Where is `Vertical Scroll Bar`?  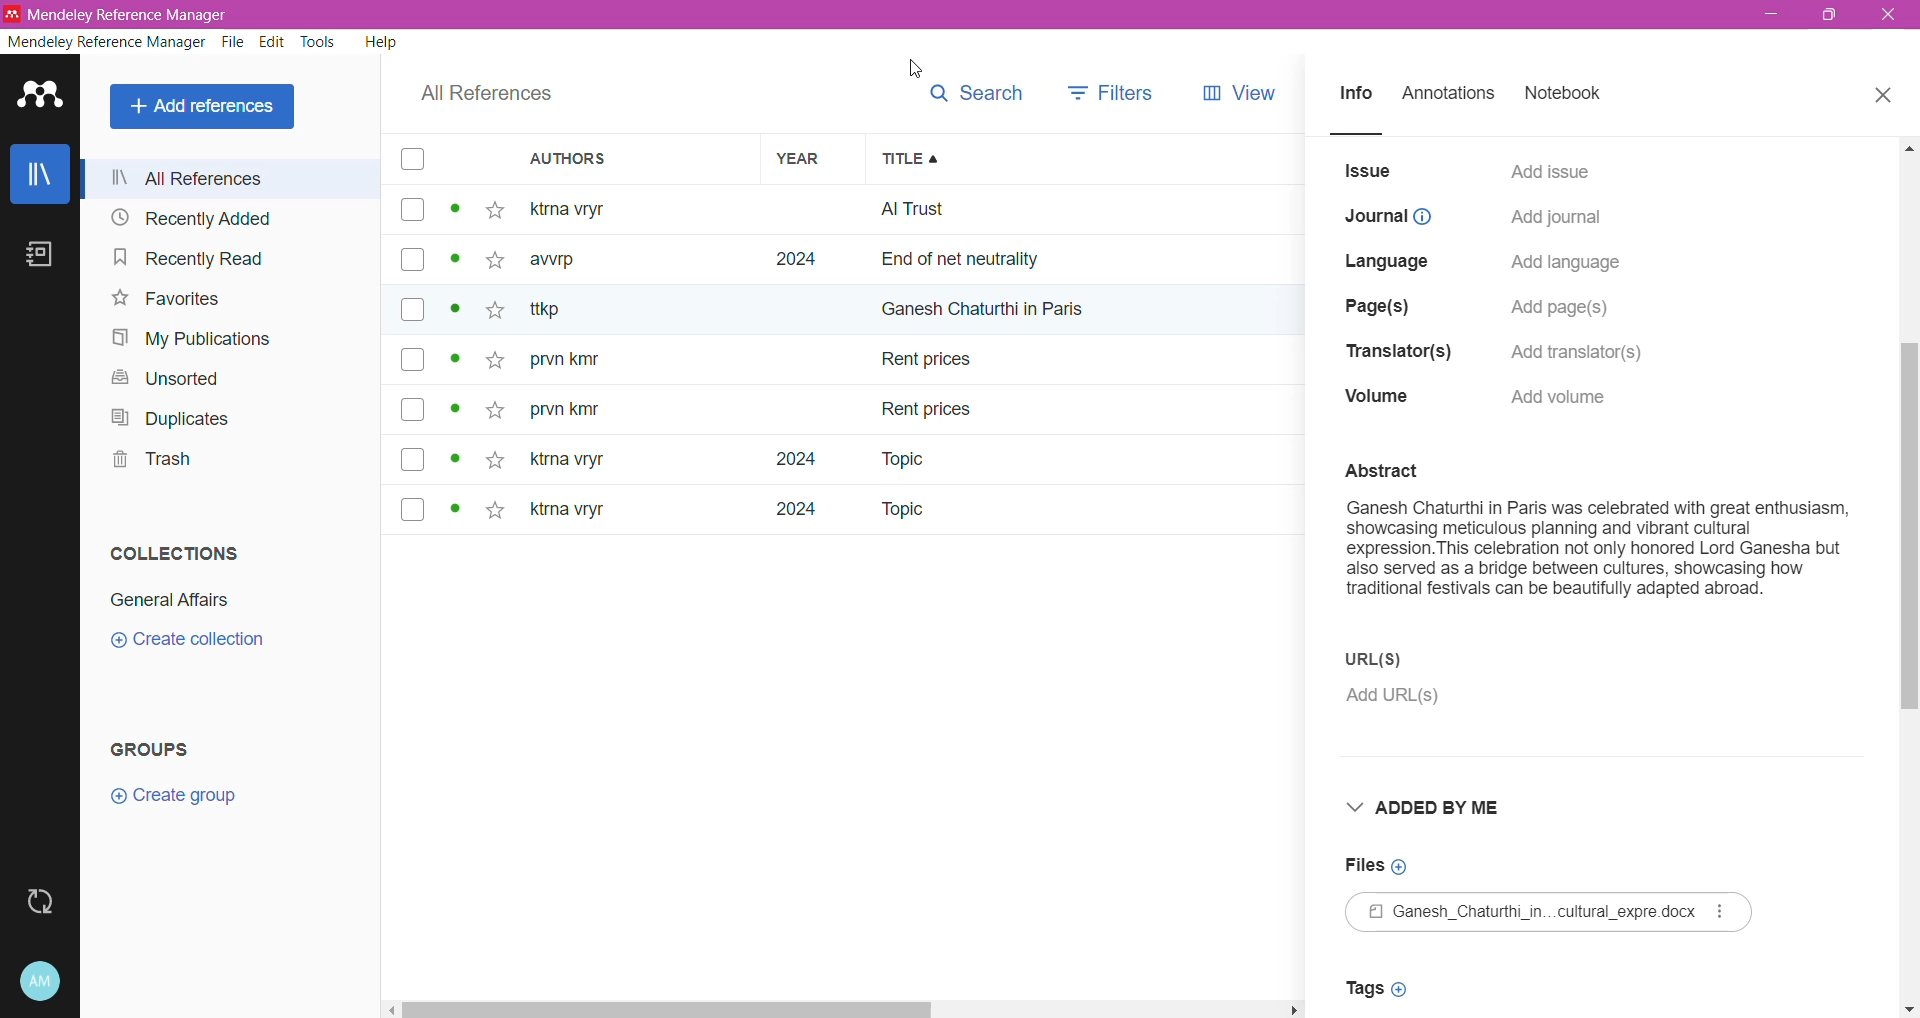 Vertical Scroll Bar is located at coordinates (1908, 577).